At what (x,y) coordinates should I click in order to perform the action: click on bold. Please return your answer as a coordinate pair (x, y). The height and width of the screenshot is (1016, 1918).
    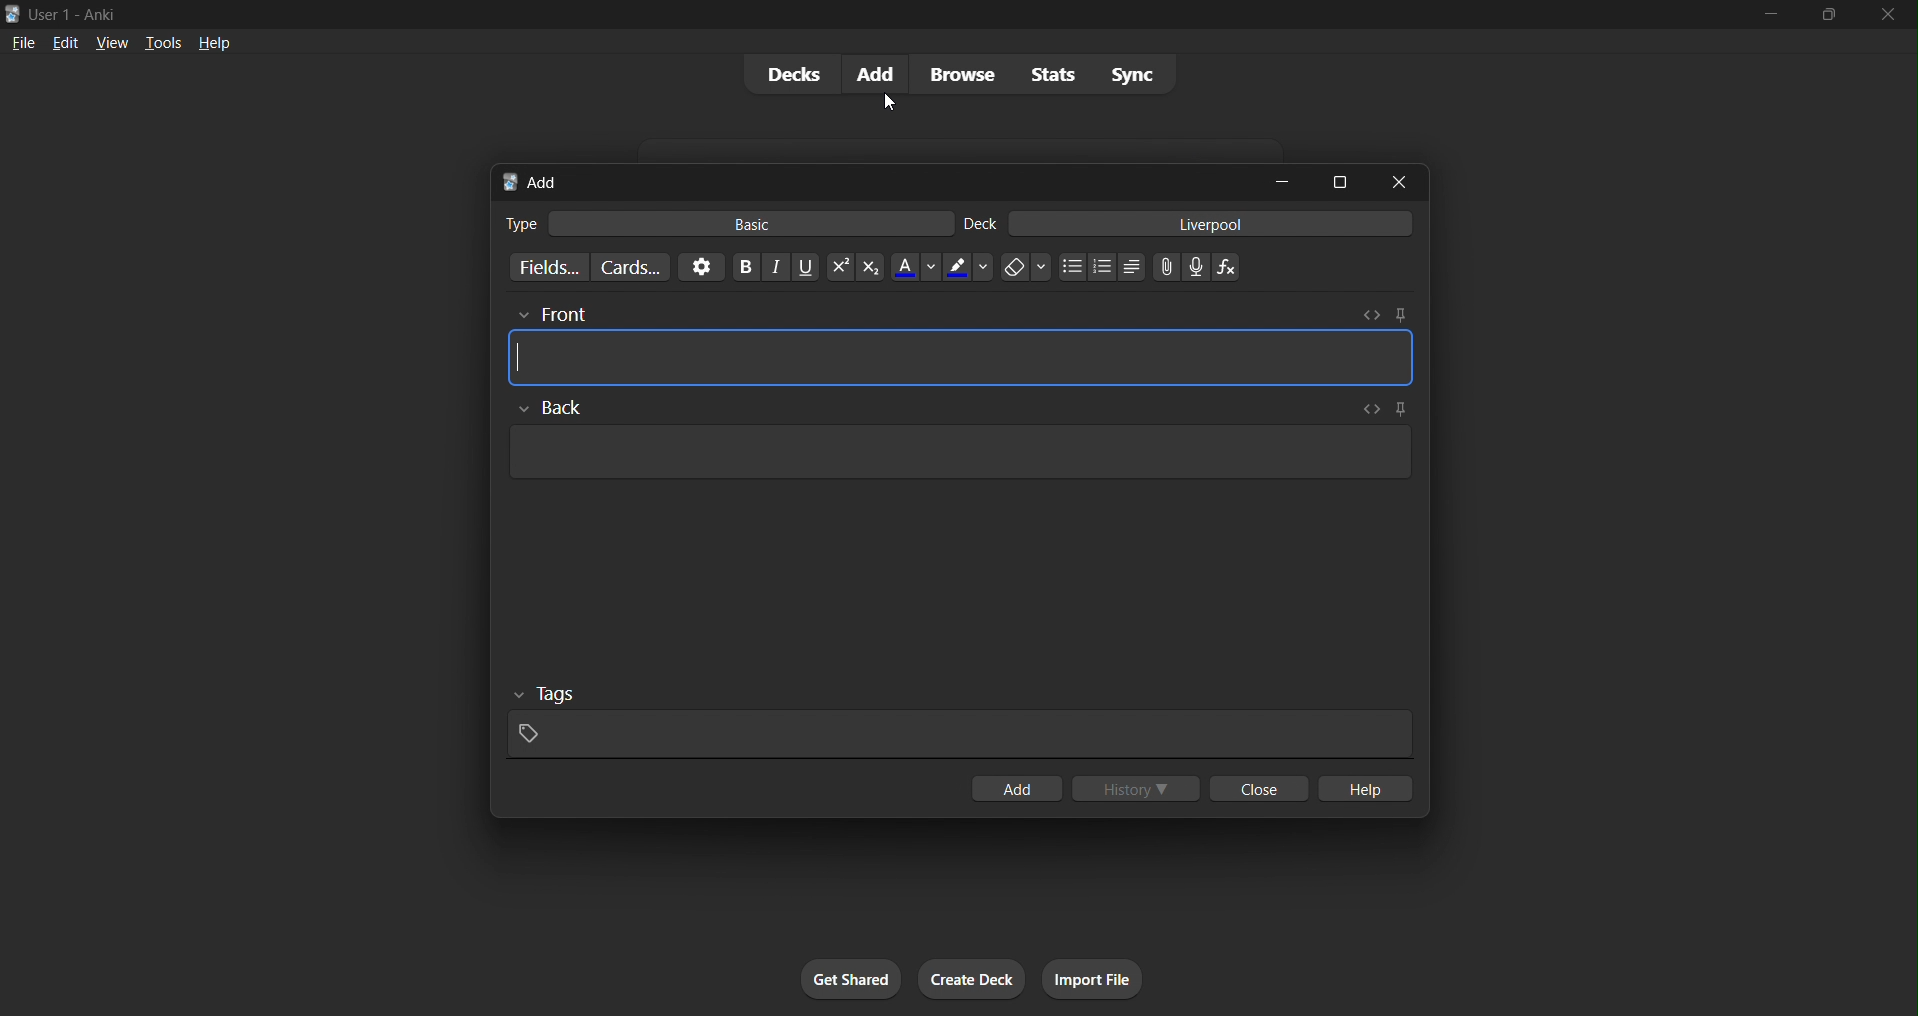
    Looking at the image, I should click on (738, 265).